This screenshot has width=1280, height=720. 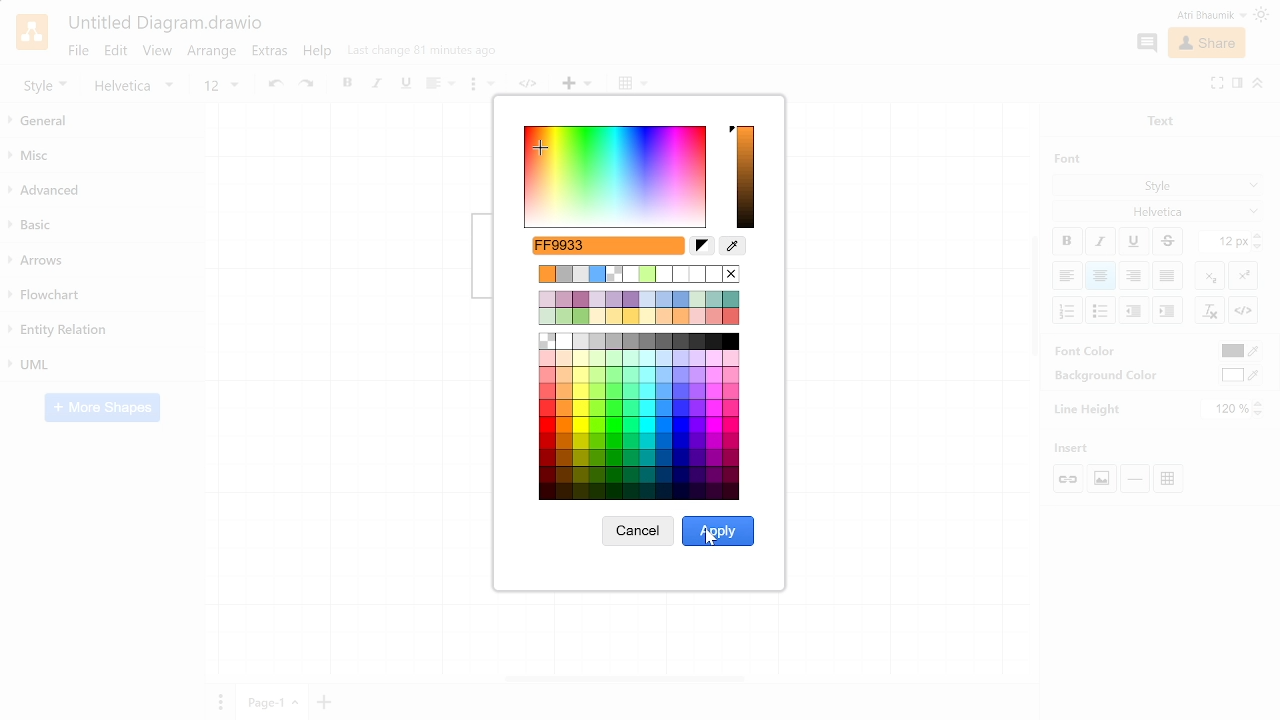 I want to click on Profile, so click(x=1198, y=15).